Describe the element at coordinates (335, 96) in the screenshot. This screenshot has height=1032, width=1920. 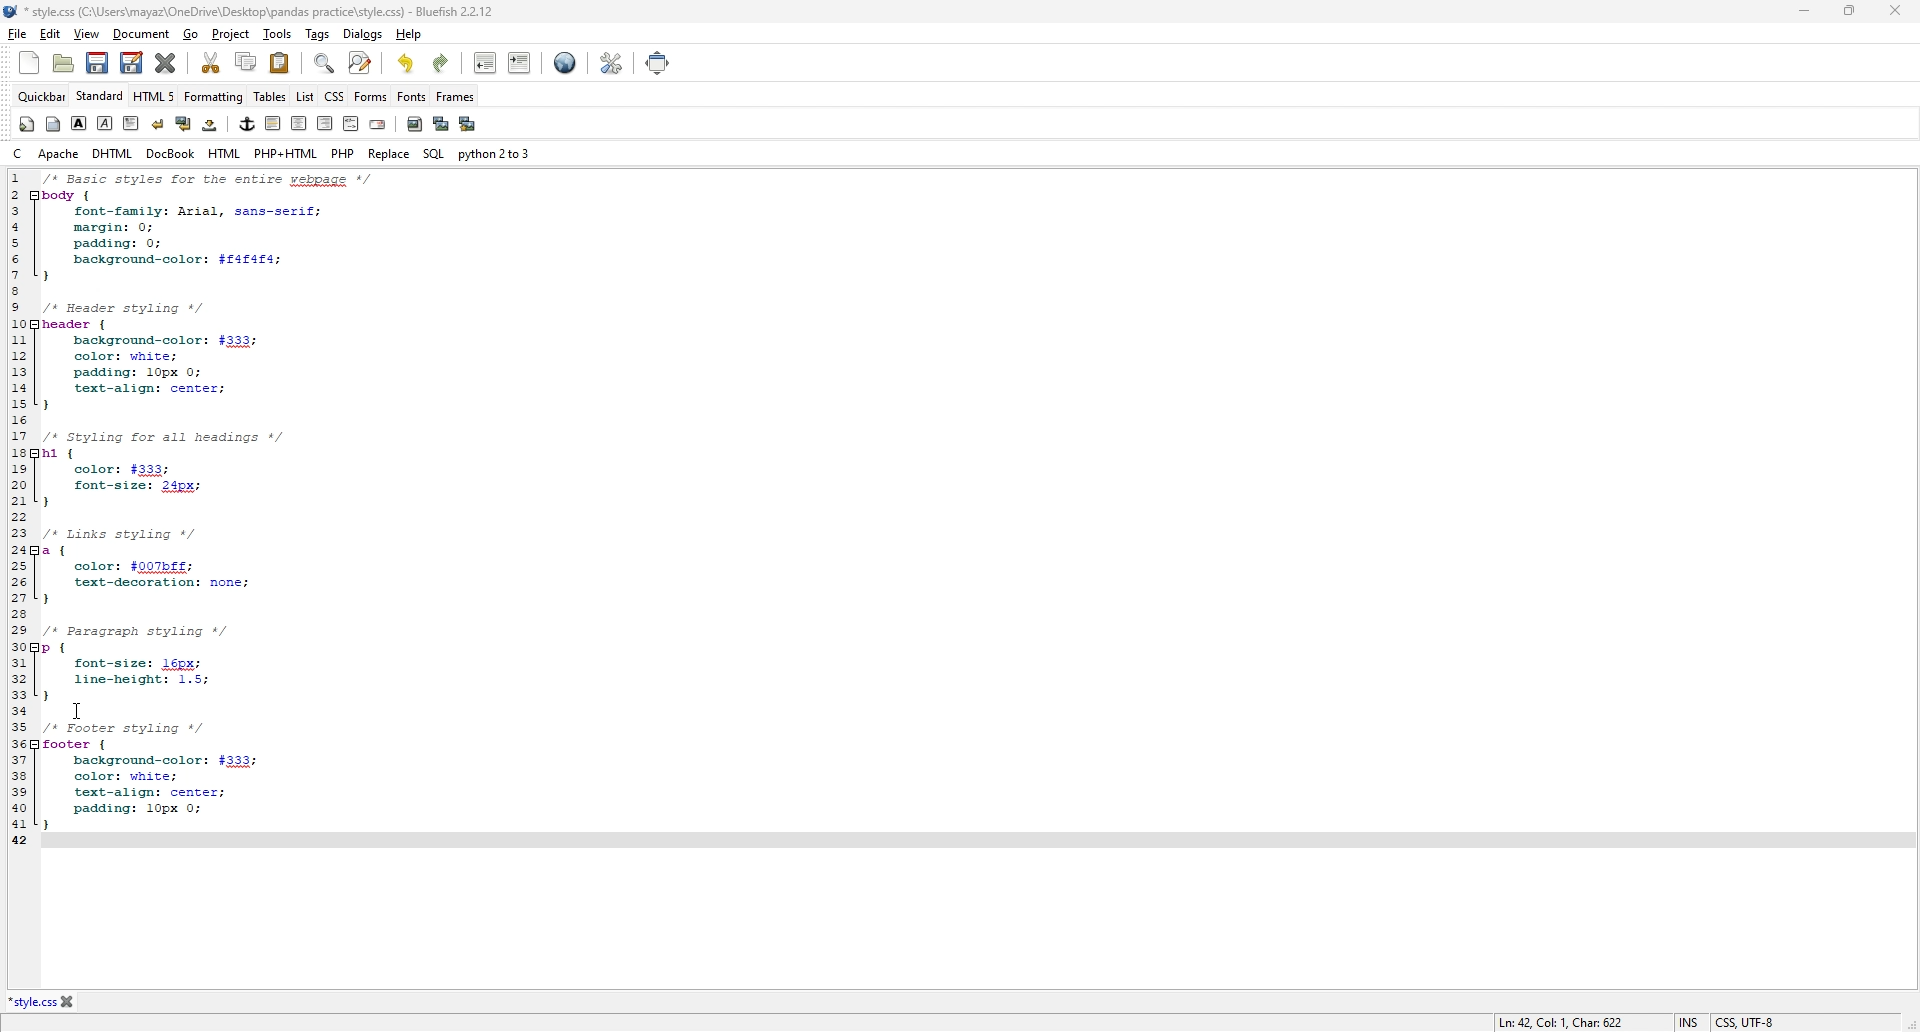
I see `CSS` at that location.